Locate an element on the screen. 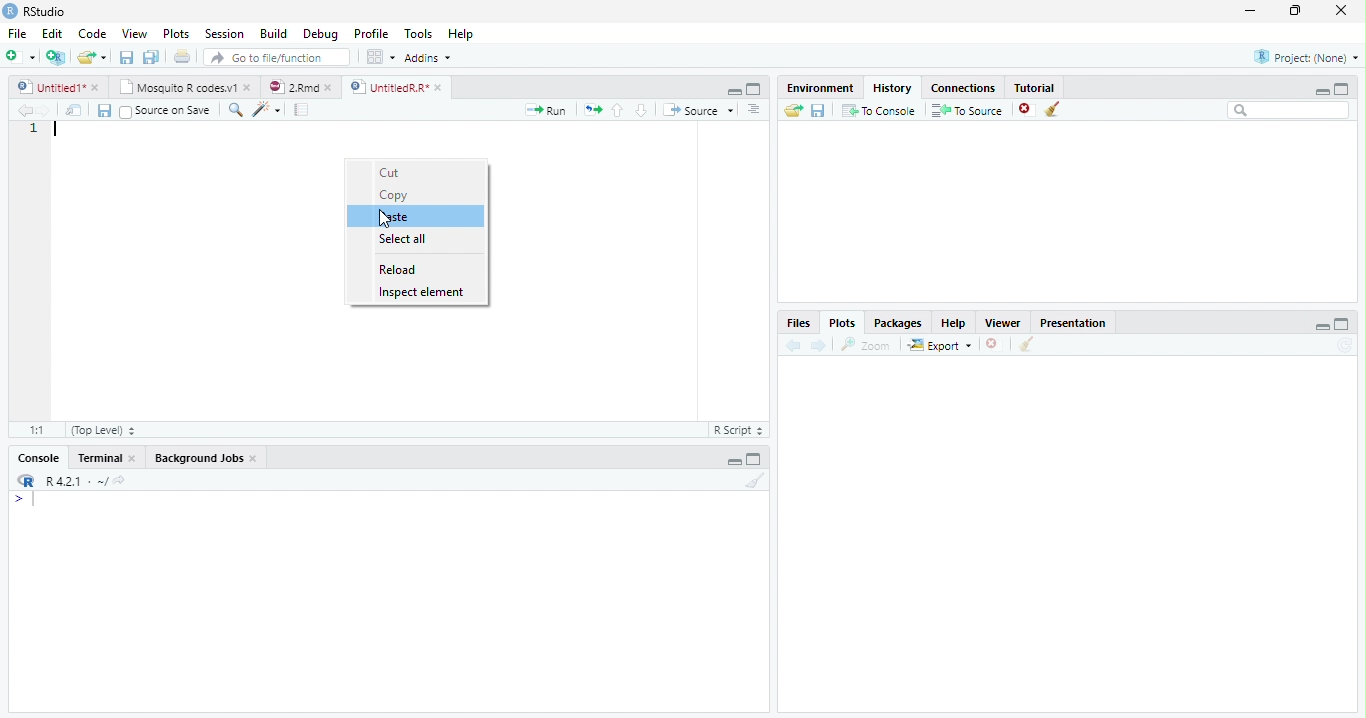  Row number is located at coordinates (32, 269).